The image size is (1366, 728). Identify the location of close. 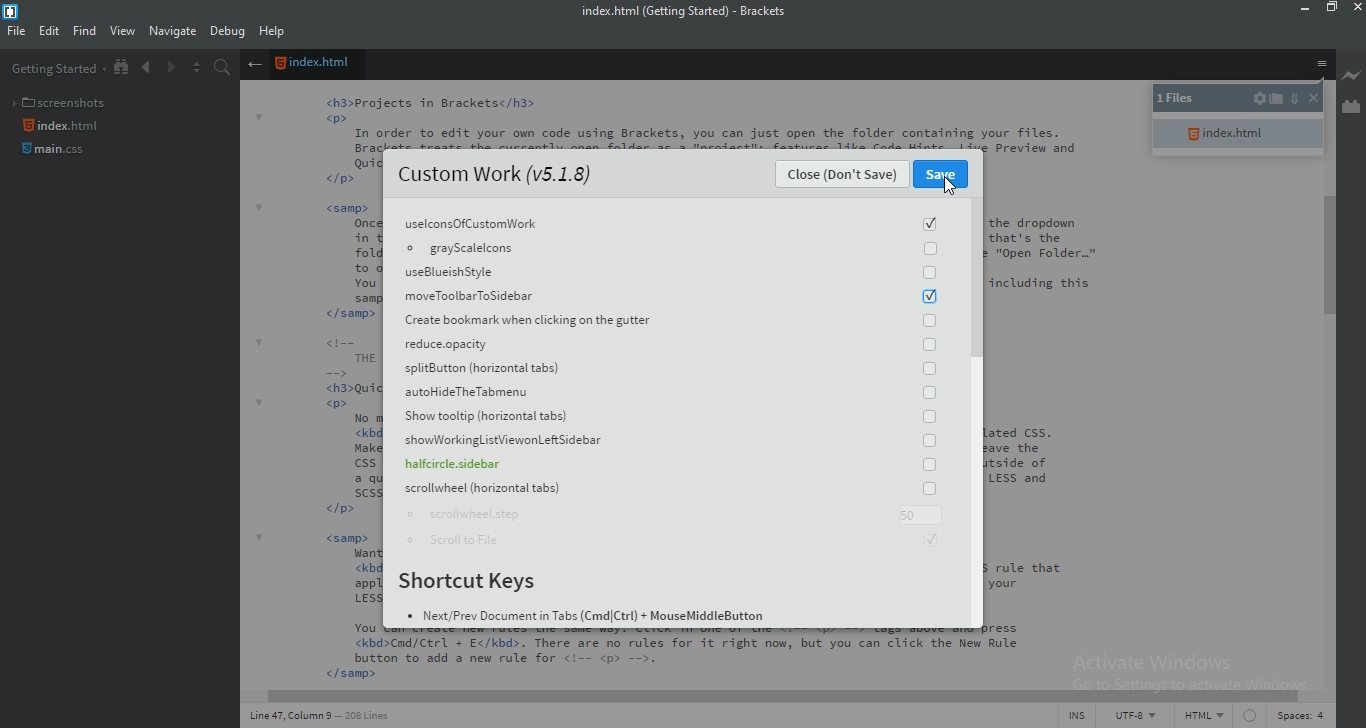
(843, 177).